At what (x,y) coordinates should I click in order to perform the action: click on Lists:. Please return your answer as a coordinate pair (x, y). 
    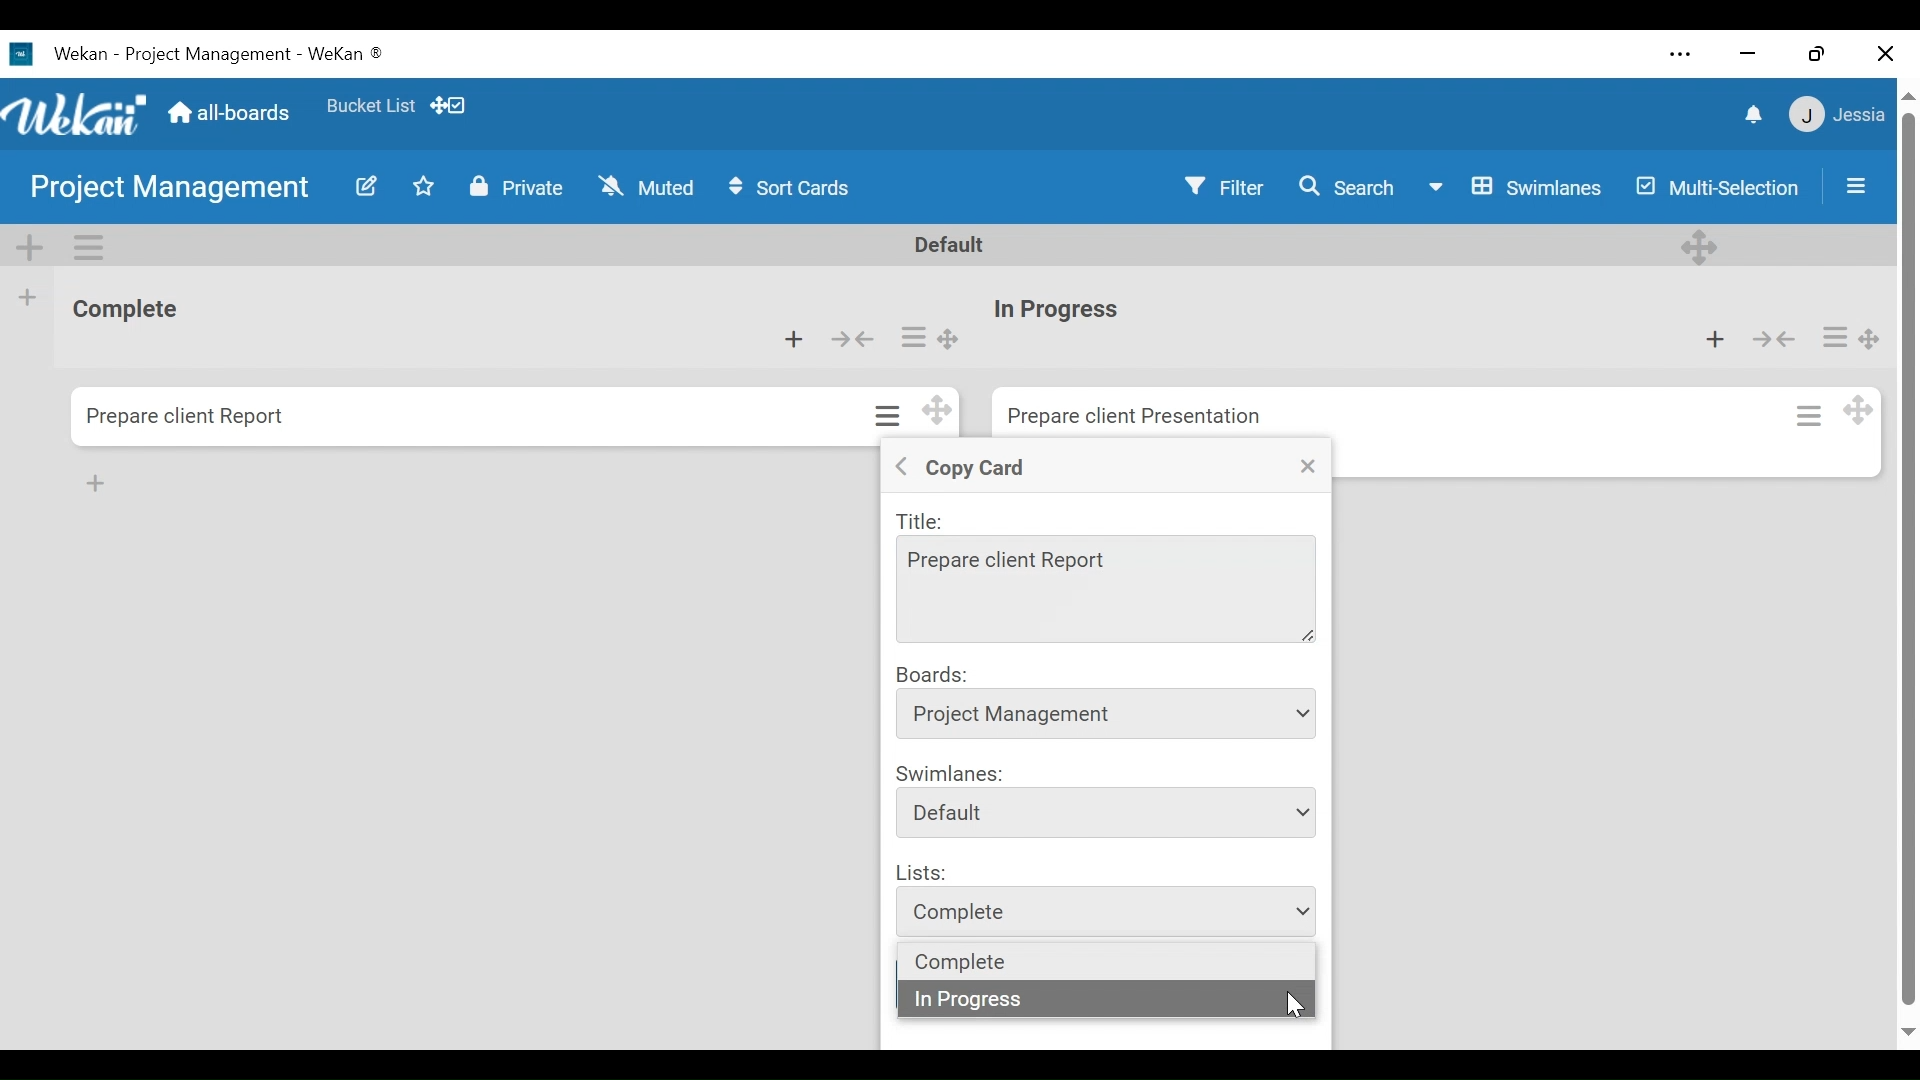
    Looking at the image, I should click on (927, 870).